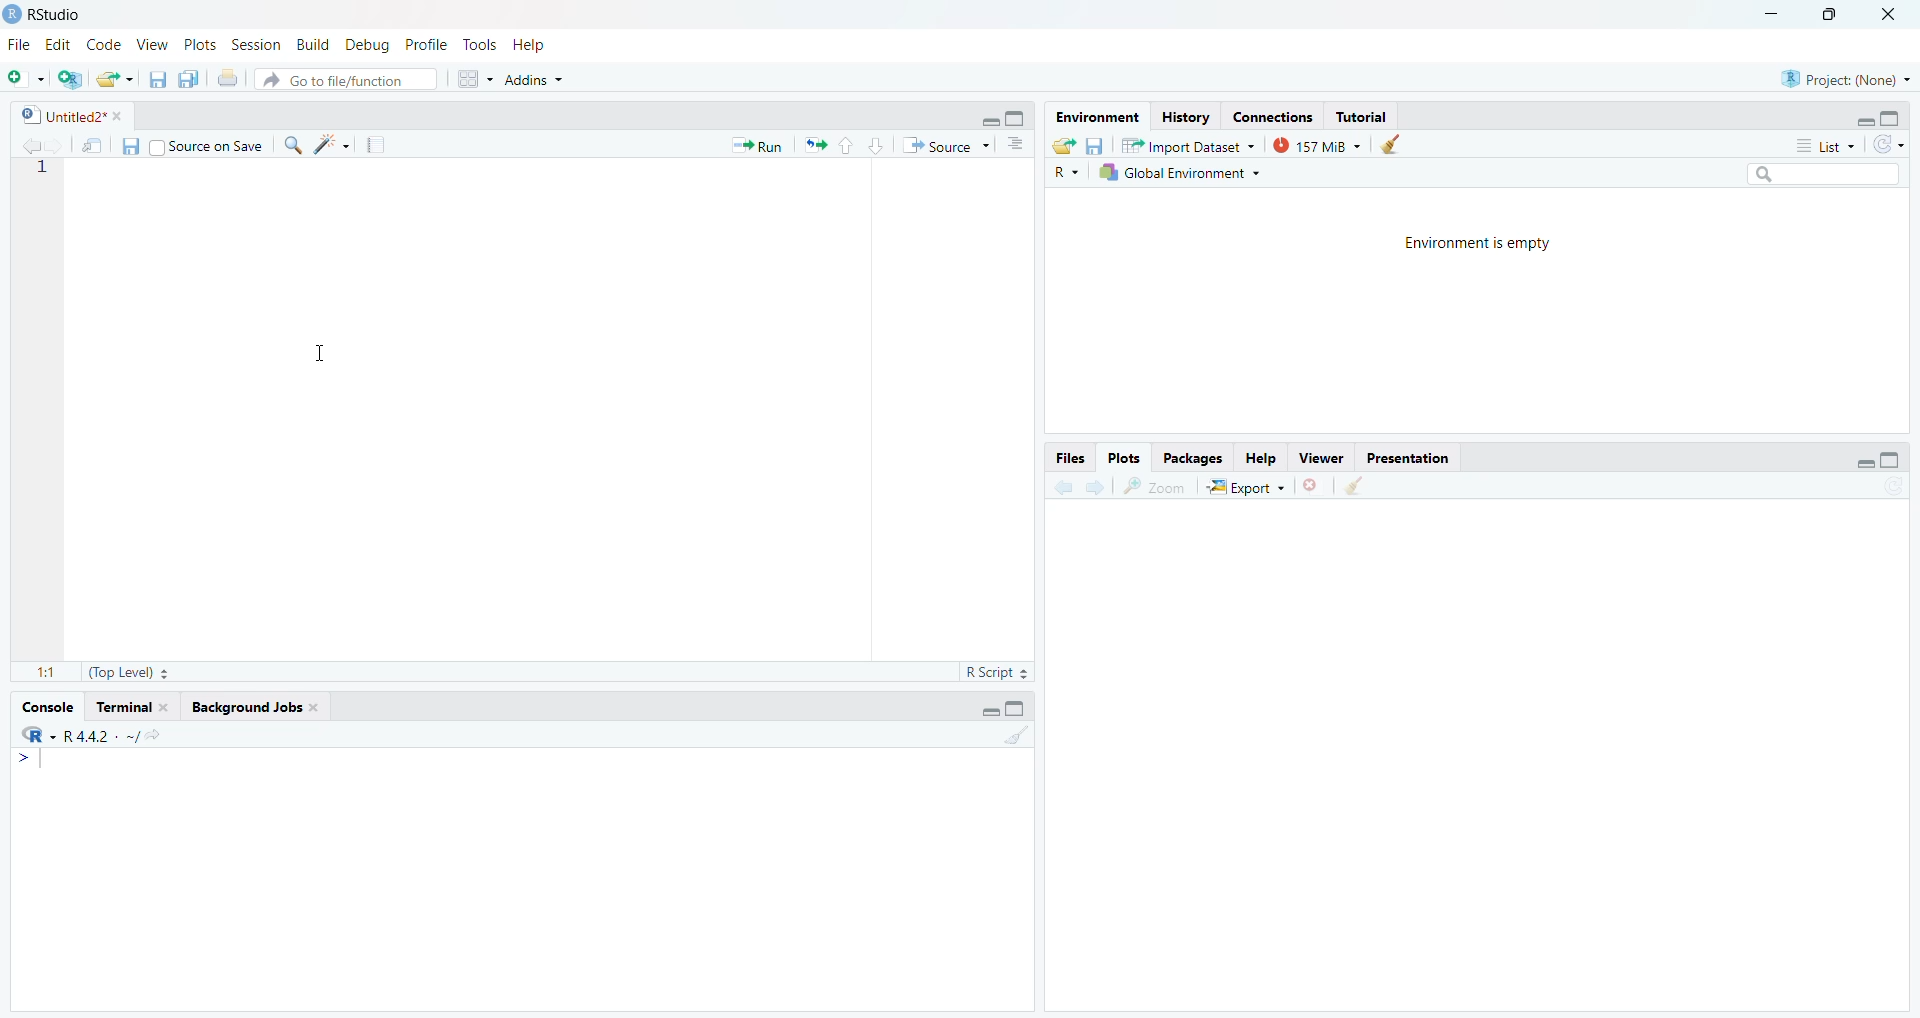 This screenshot has height=1018, width=1920. Describe the element at coordinates (47, 758) in the screenshot. I see `text cursor` at that location.